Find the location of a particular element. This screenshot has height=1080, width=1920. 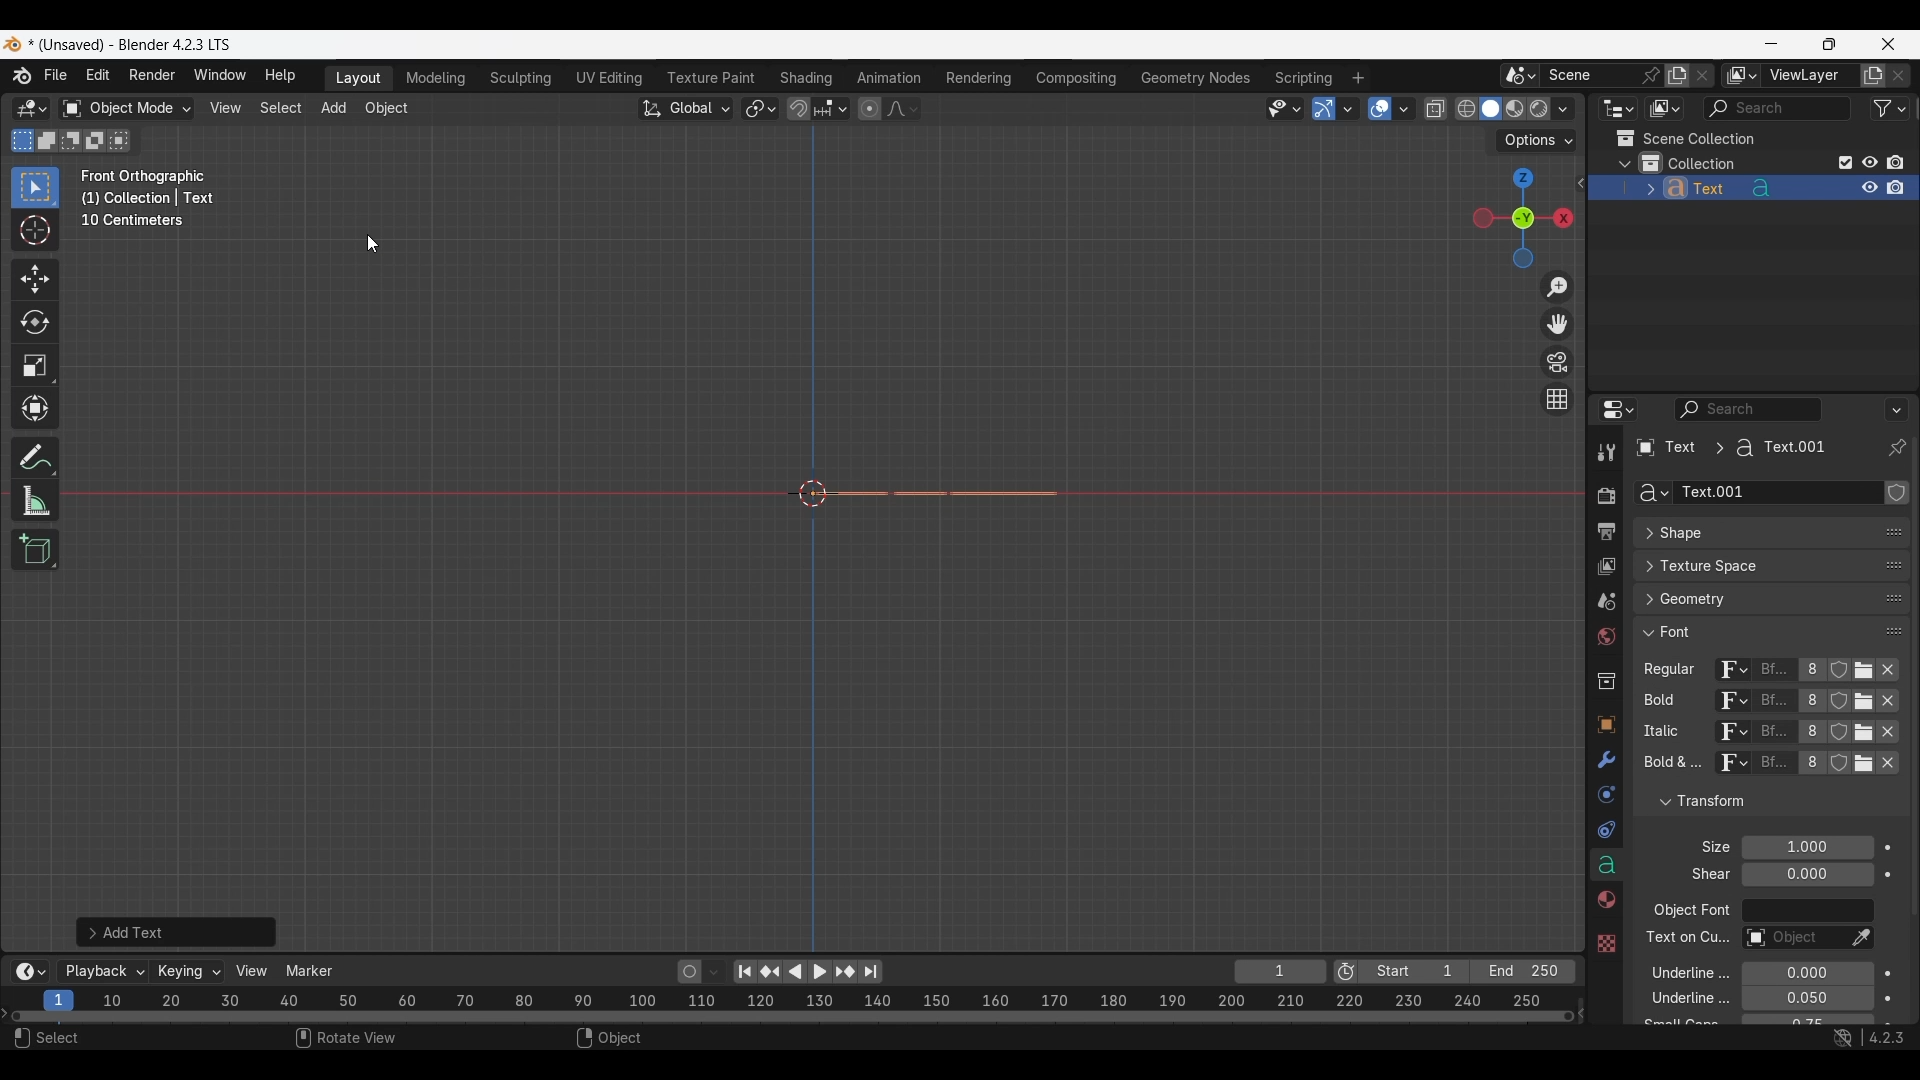

Open Font for respective attribute is located at coordinates (1865, 717).